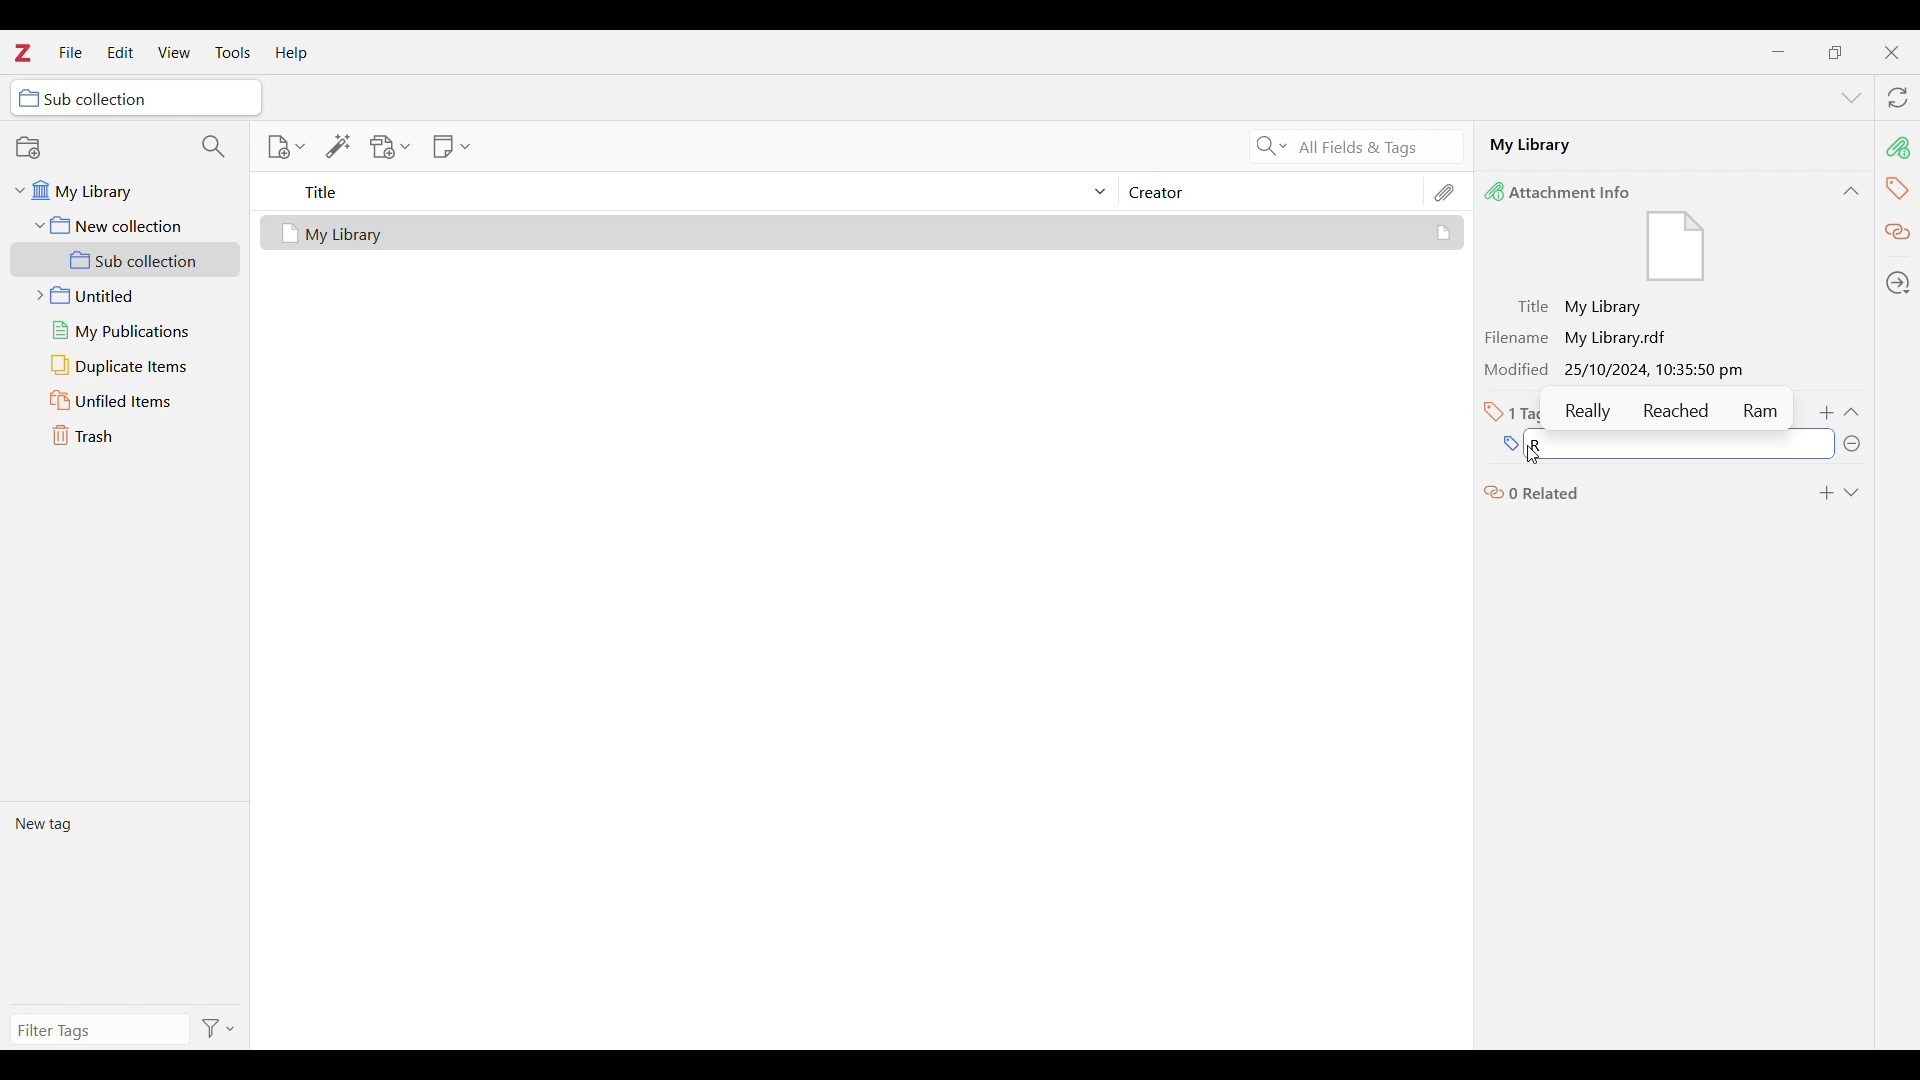  What do you see at coordinates (136, 98) in the screenshot?
I see `Selected folder` at bounding box center [136, 98].